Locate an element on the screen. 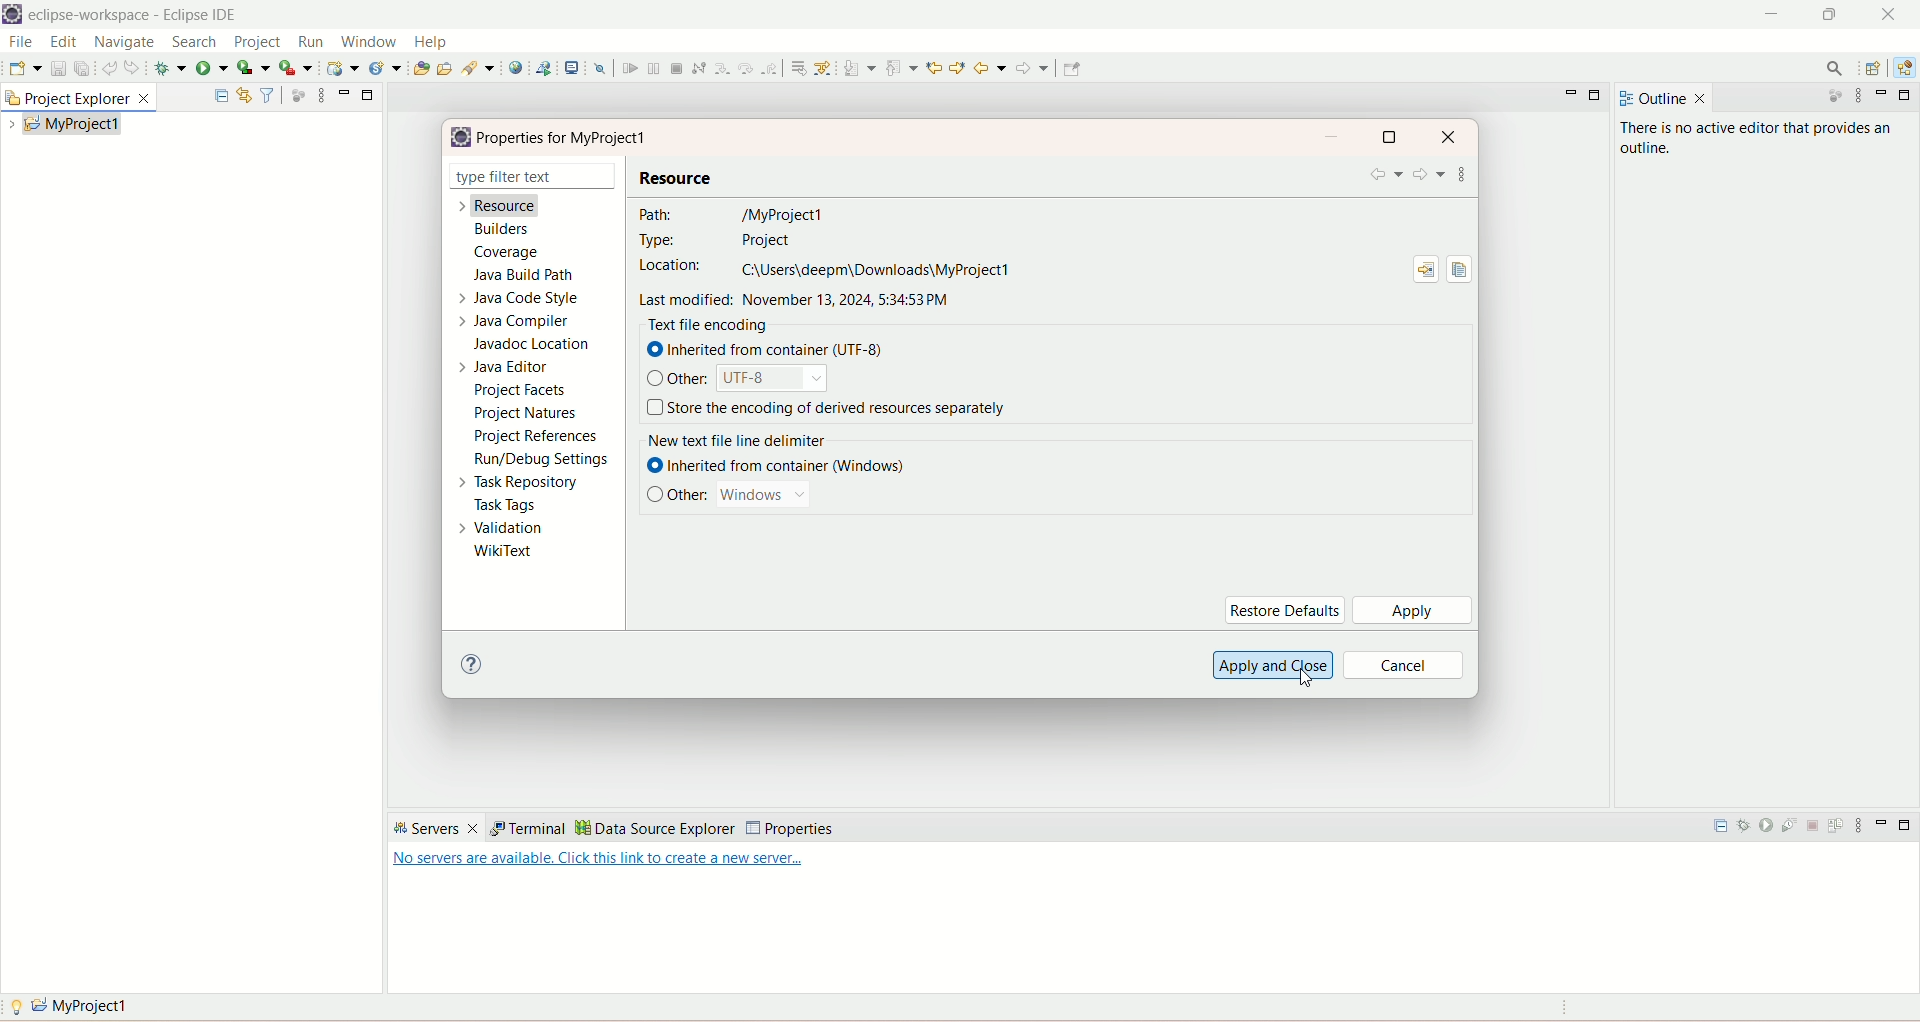 This screenshot has height=1022, width=1920. project is located at coordinates (259, 42).